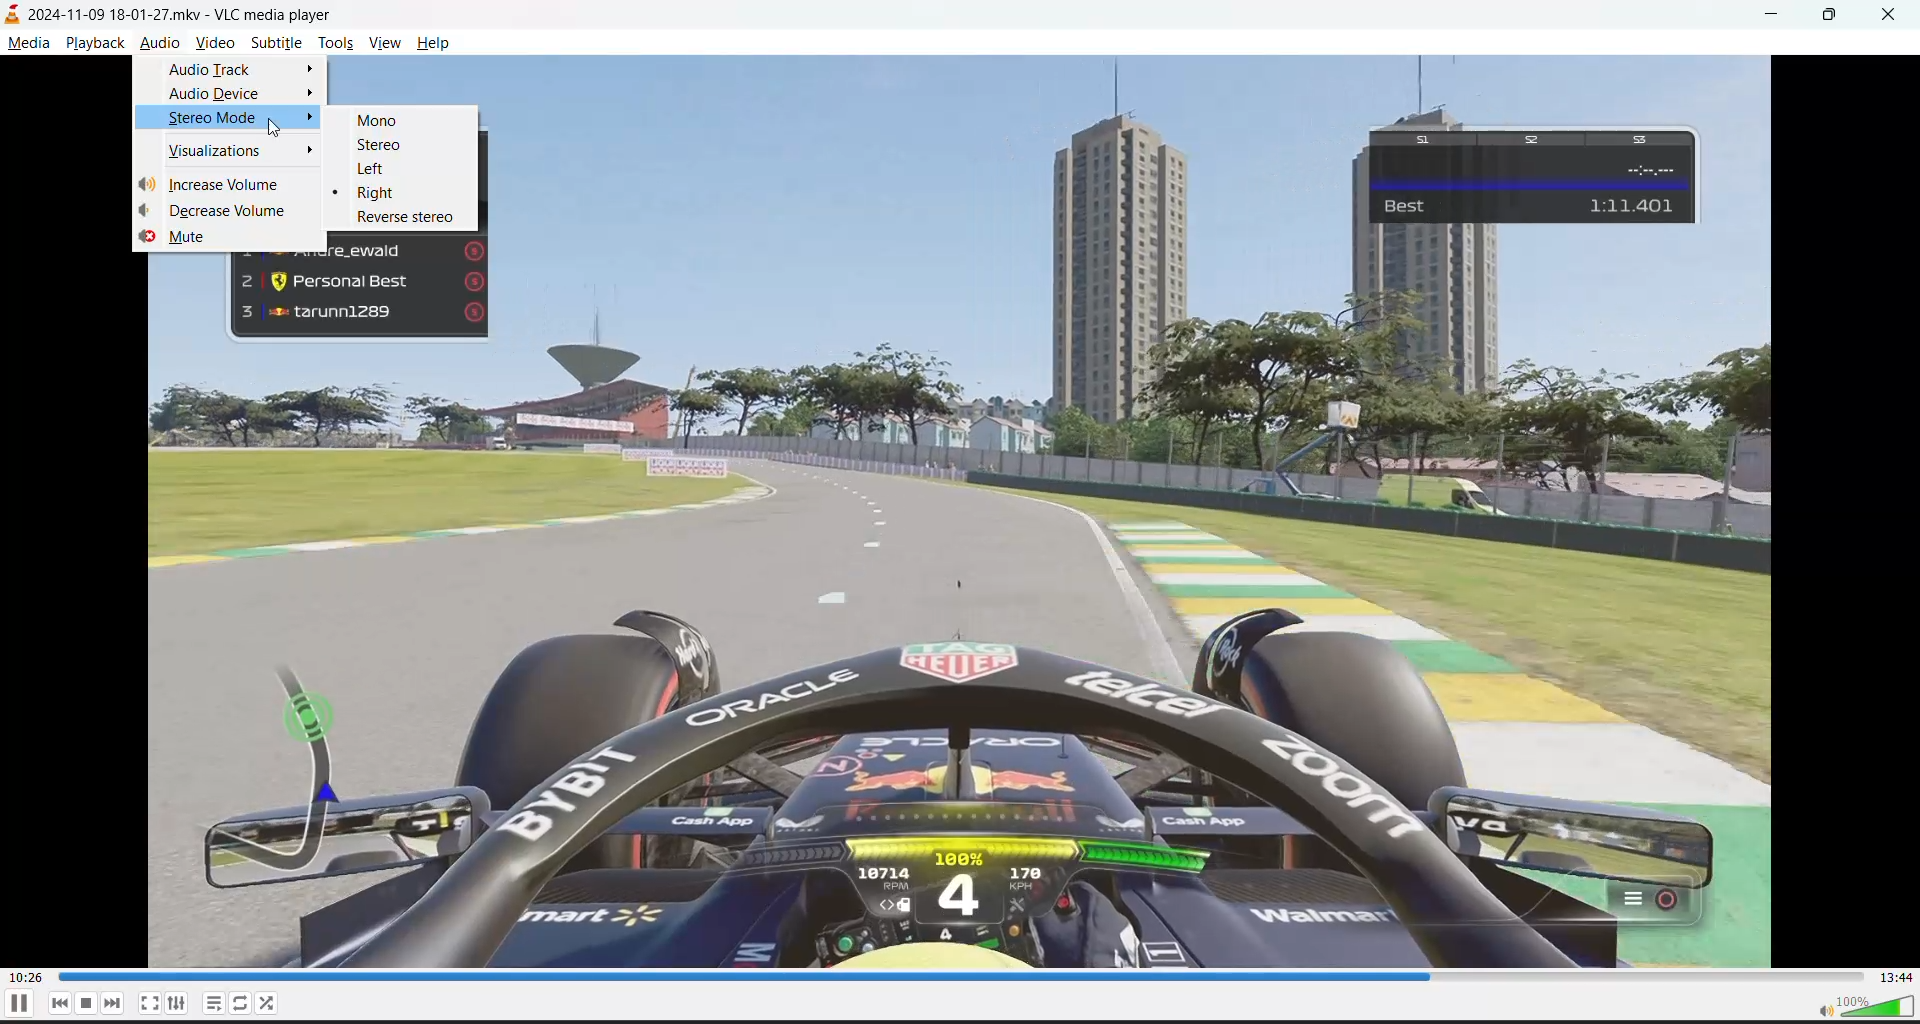  Describe the element at coordinates (183, 1004) in the screenshot. I see `settings` at that location.